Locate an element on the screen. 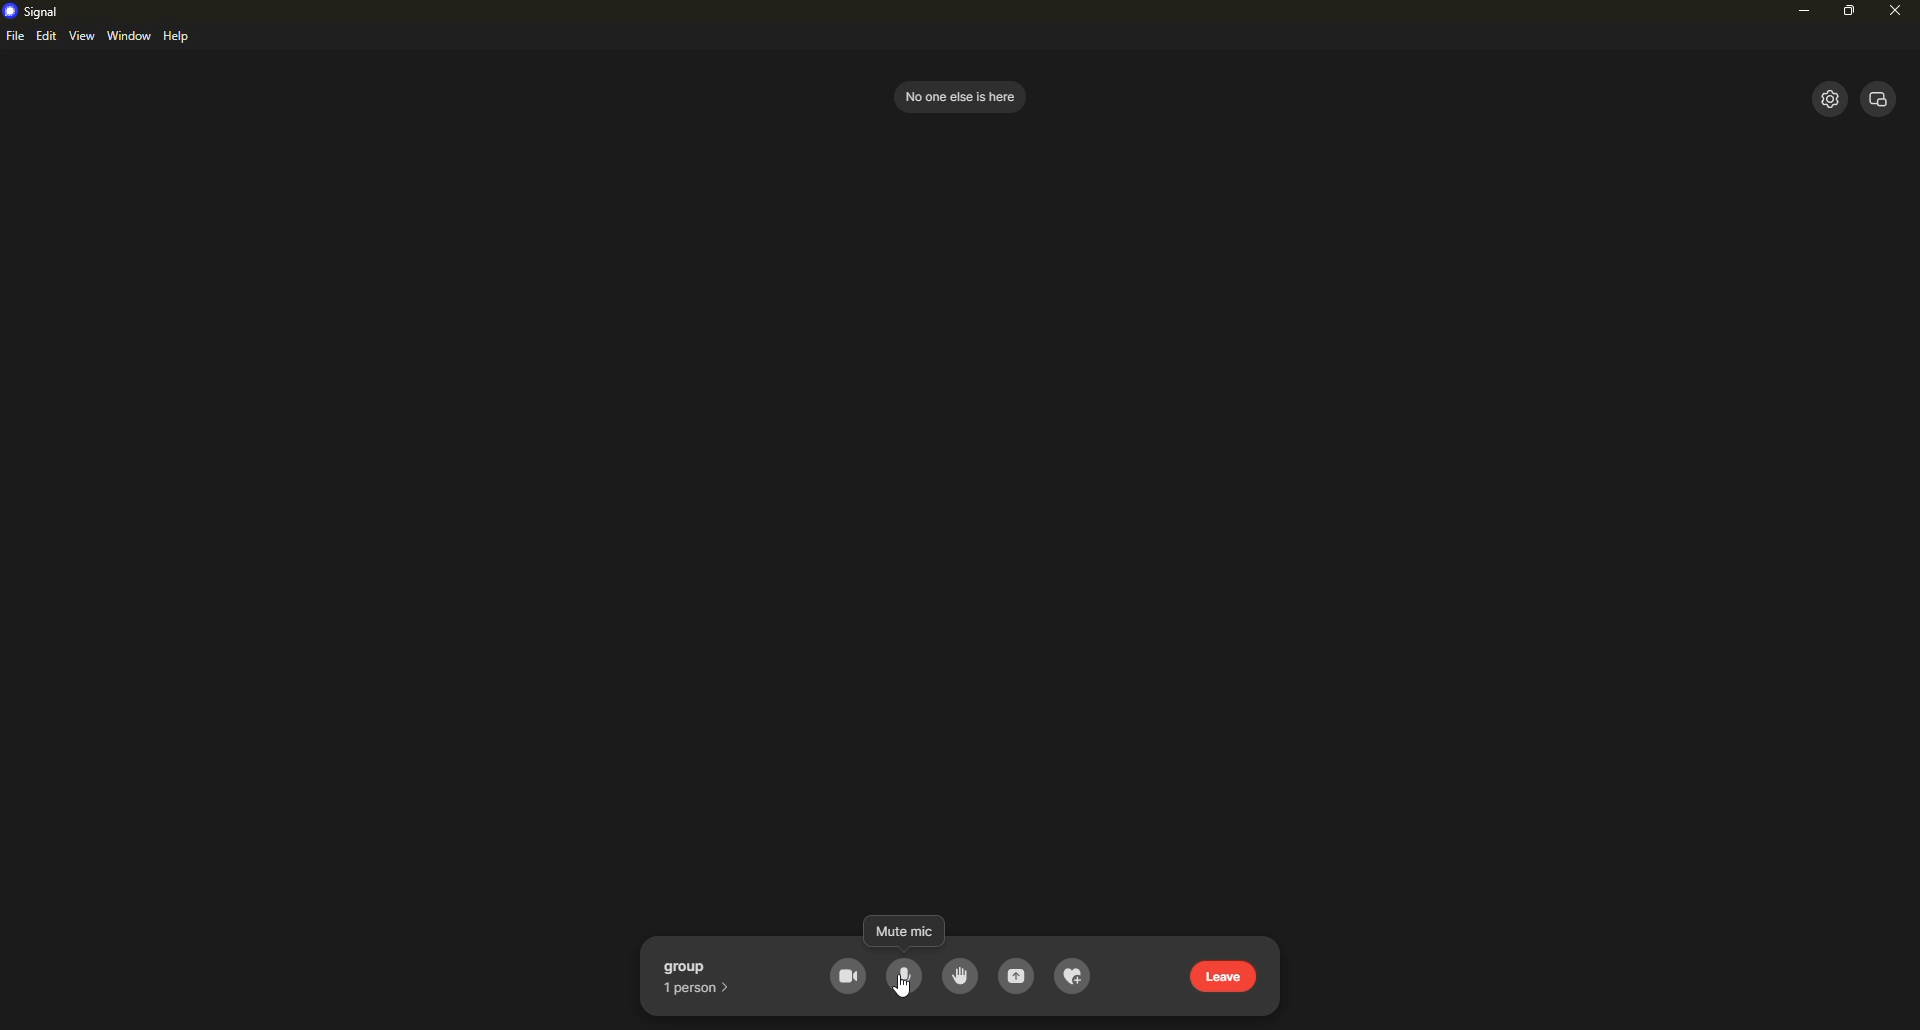 Image resolution: width=1920 pixels, height=1030 pixels. mute mic is located at coordinates (905, 977).